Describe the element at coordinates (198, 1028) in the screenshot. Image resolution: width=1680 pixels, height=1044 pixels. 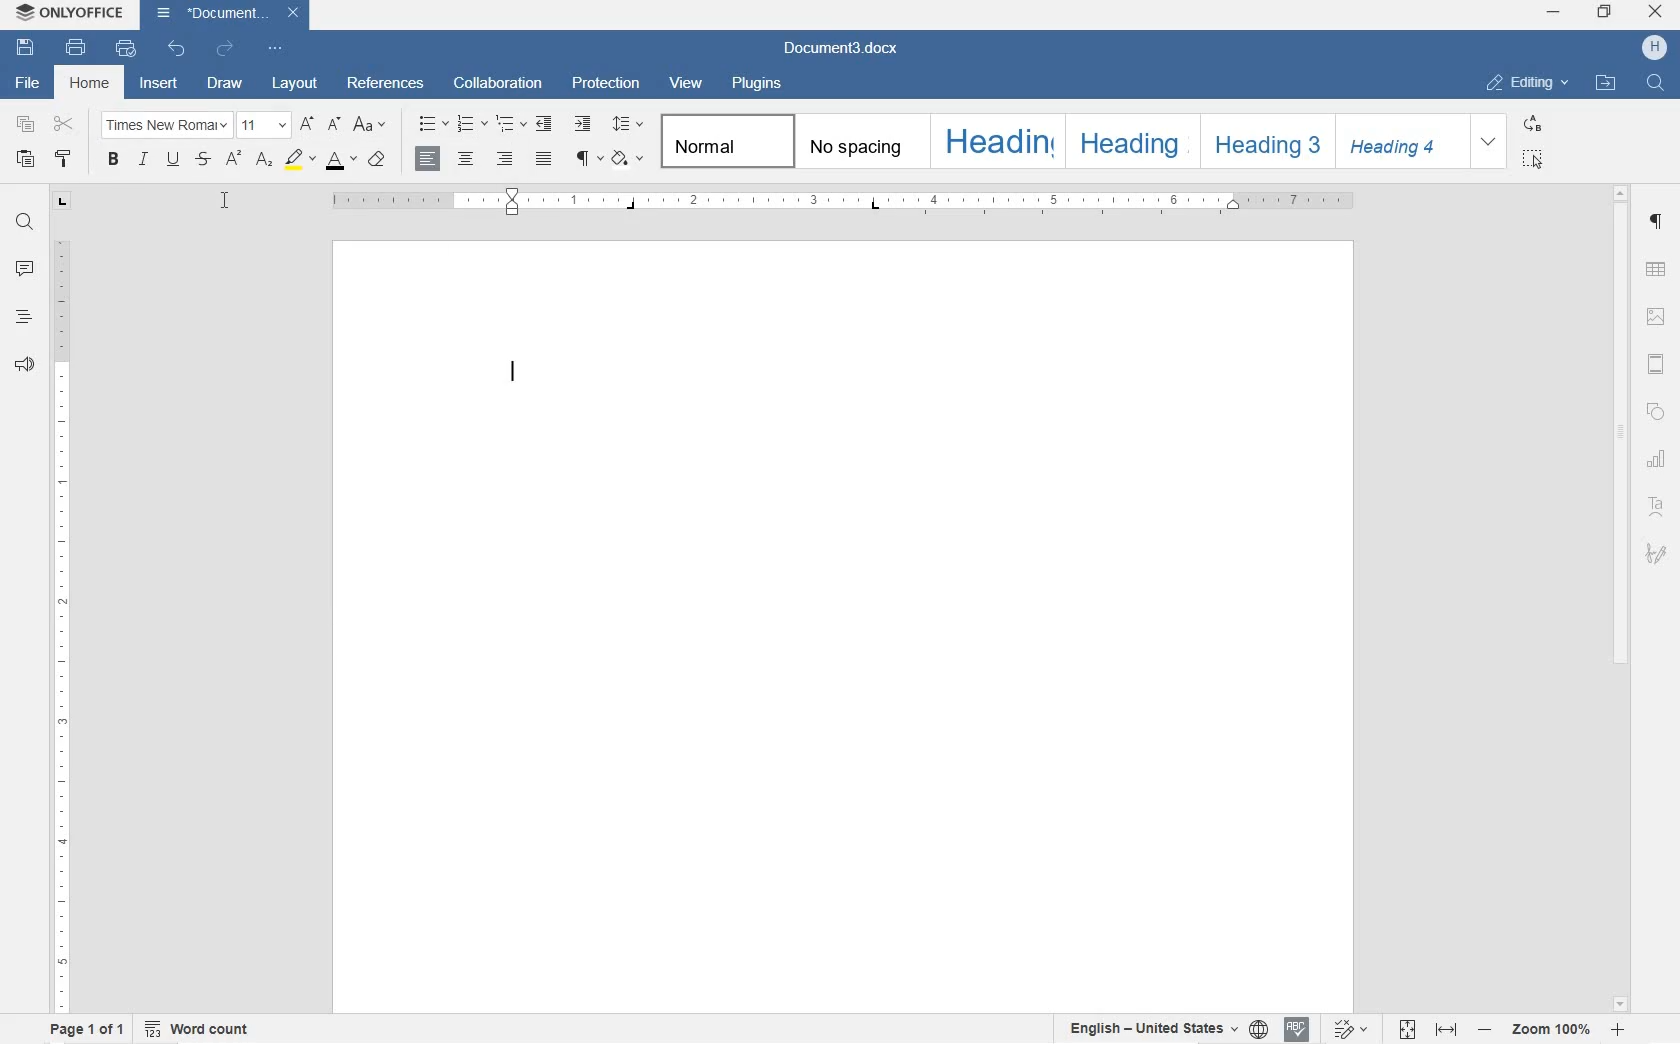
I see `WORD COUNT` at that location.